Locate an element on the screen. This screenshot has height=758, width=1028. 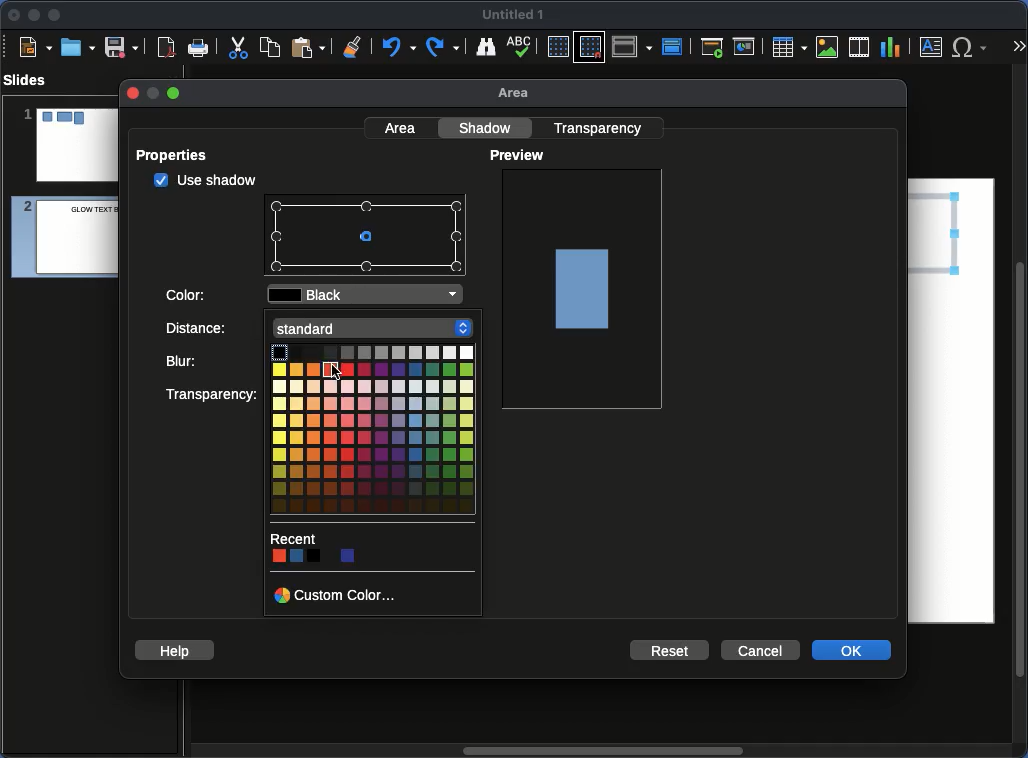
Color is located at coordinates (188, 293).